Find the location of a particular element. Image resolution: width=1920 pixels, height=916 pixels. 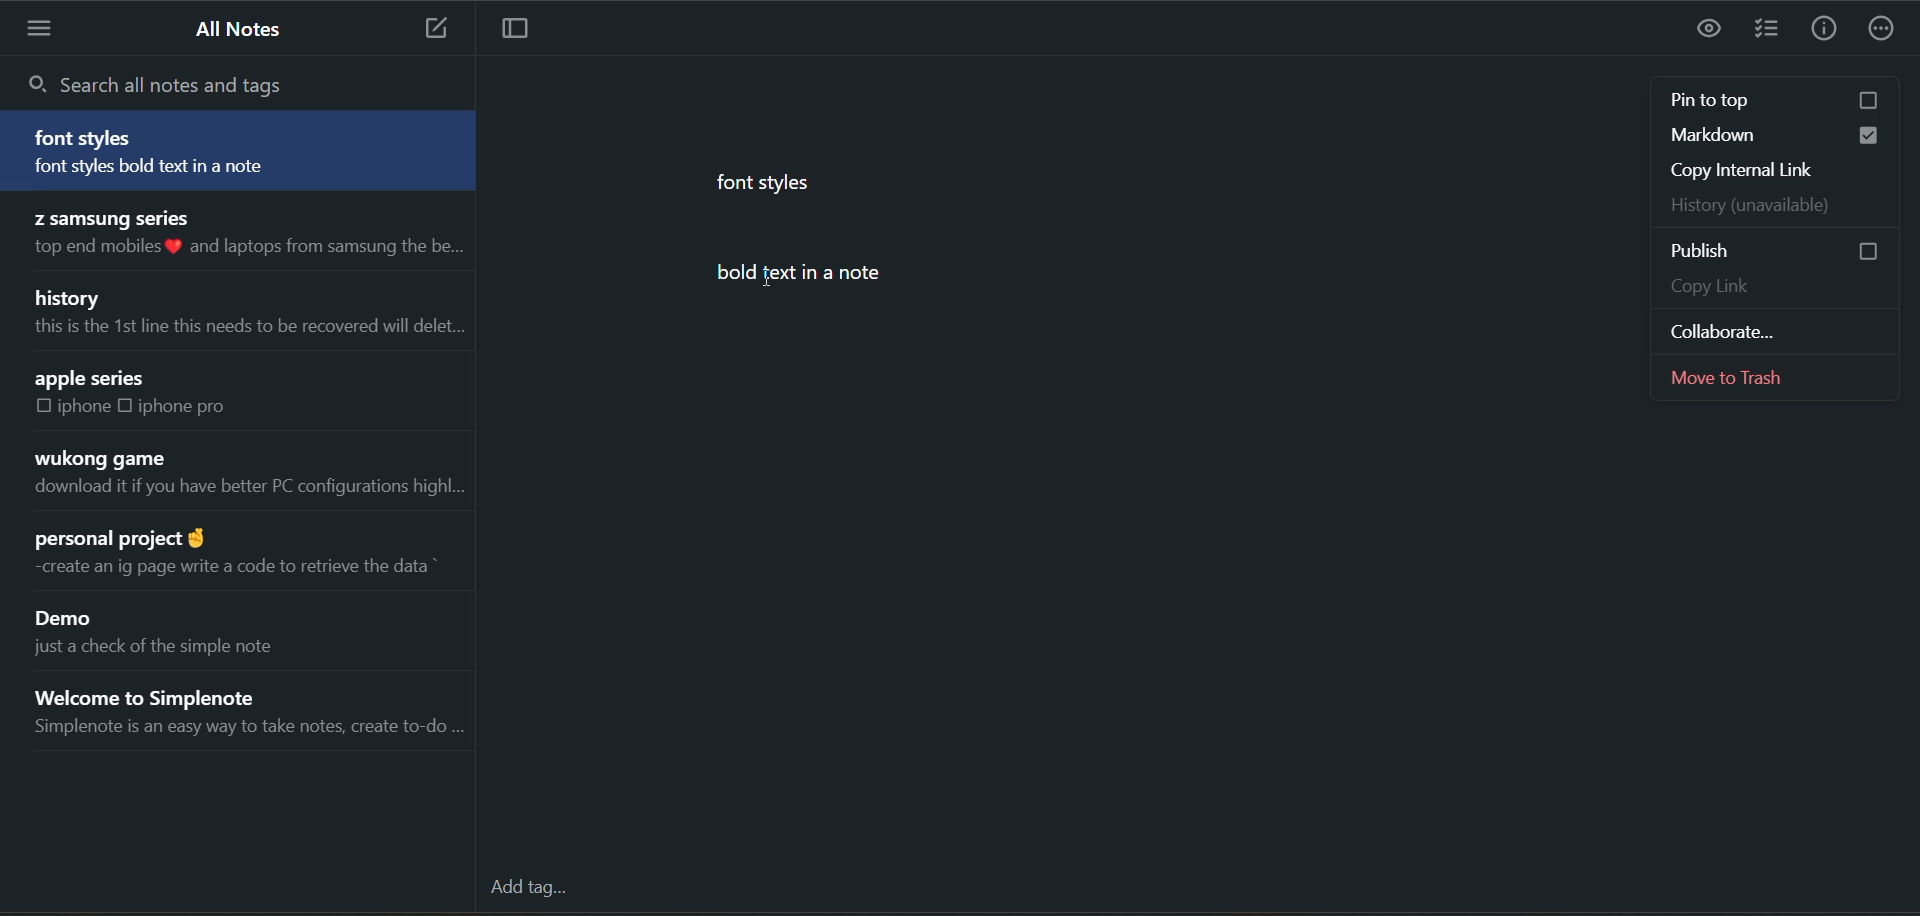

actions is located at coordinates (1882, 32).